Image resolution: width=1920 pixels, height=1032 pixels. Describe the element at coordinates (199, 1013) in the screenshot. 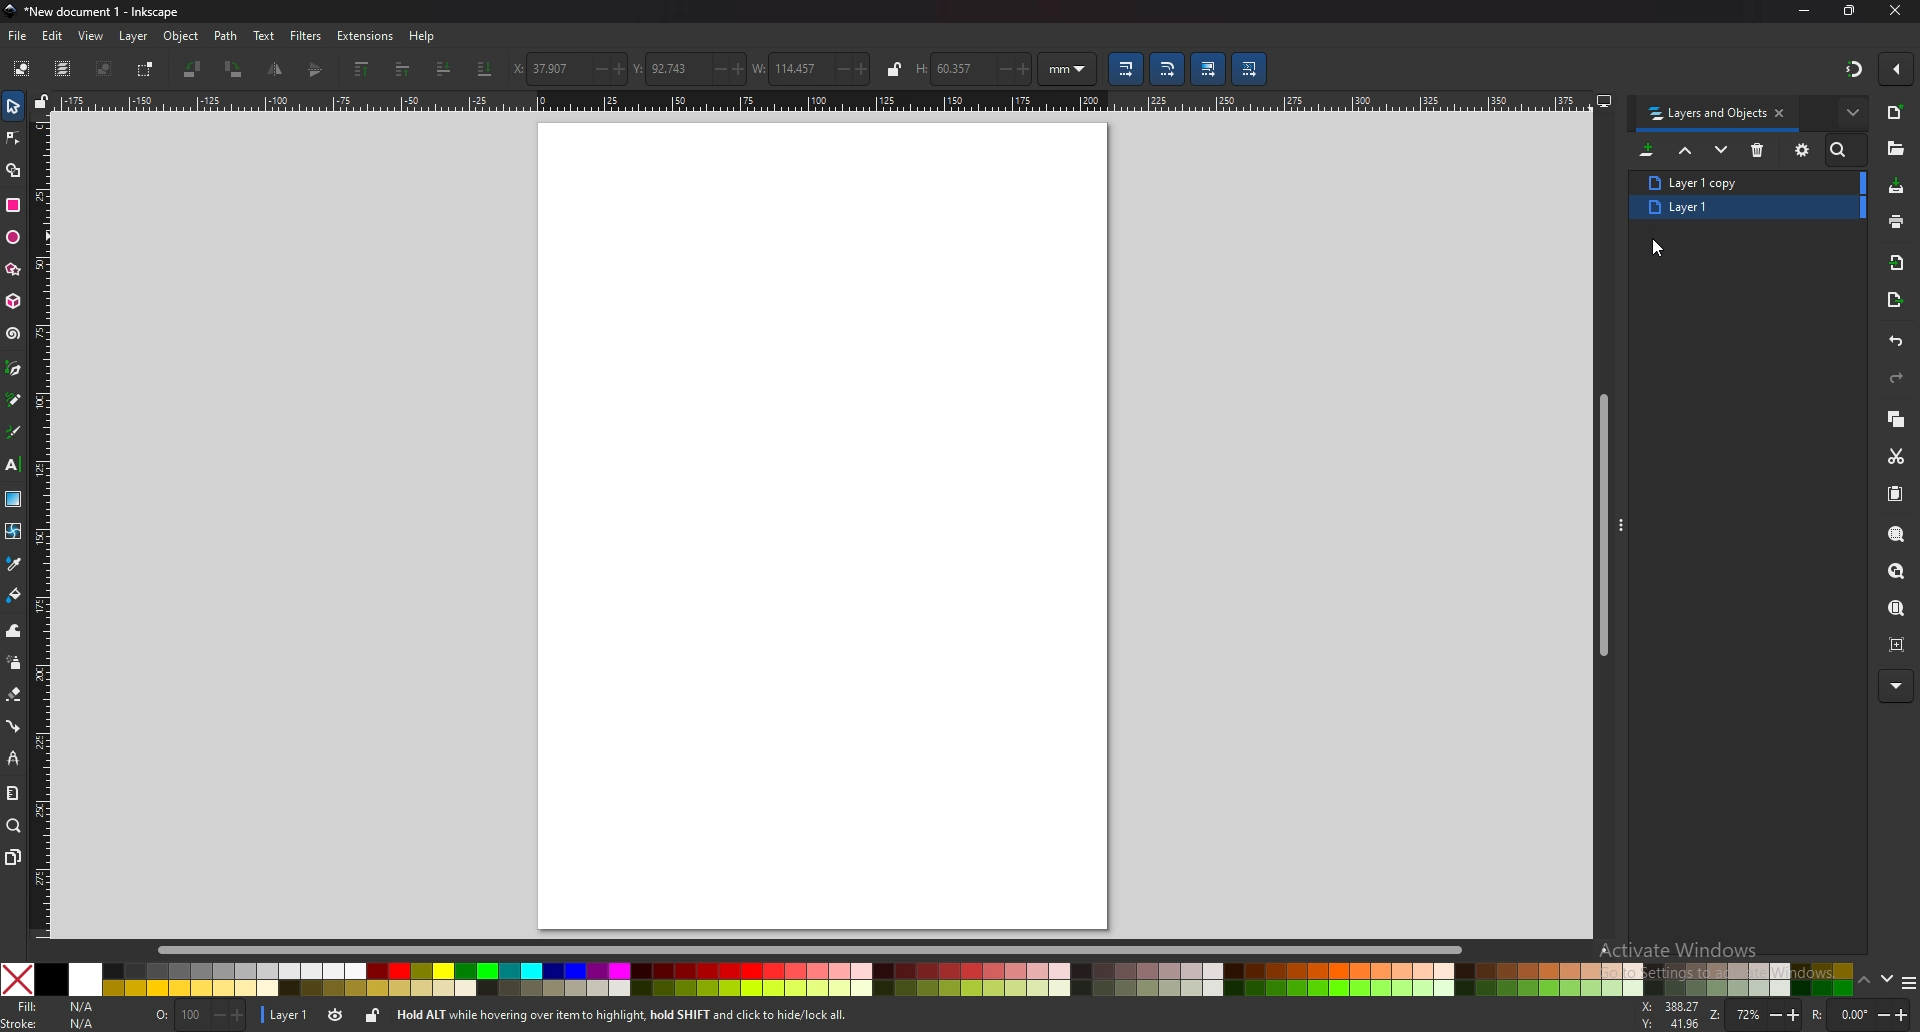

I see `opacity` at that location.